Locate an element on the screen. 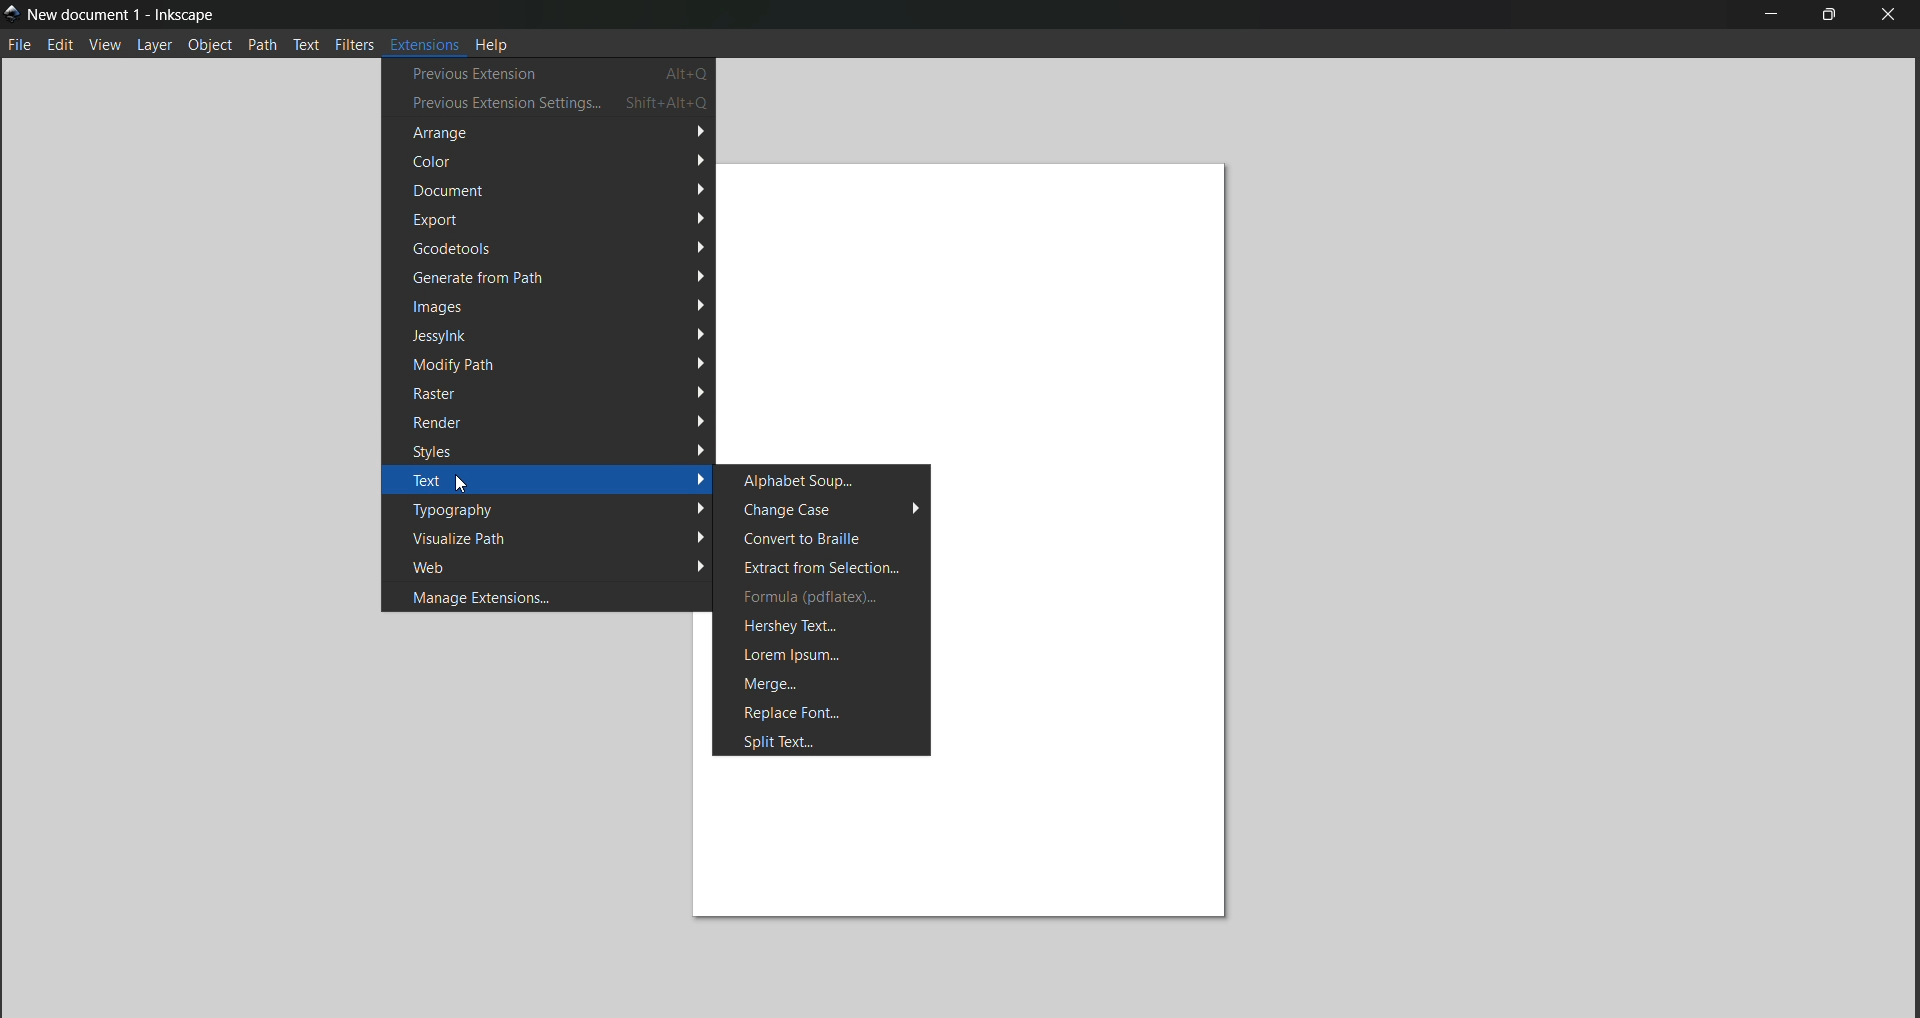 This screenshot has height=1018, width=1920. styles is located at coordinates (554, 449).